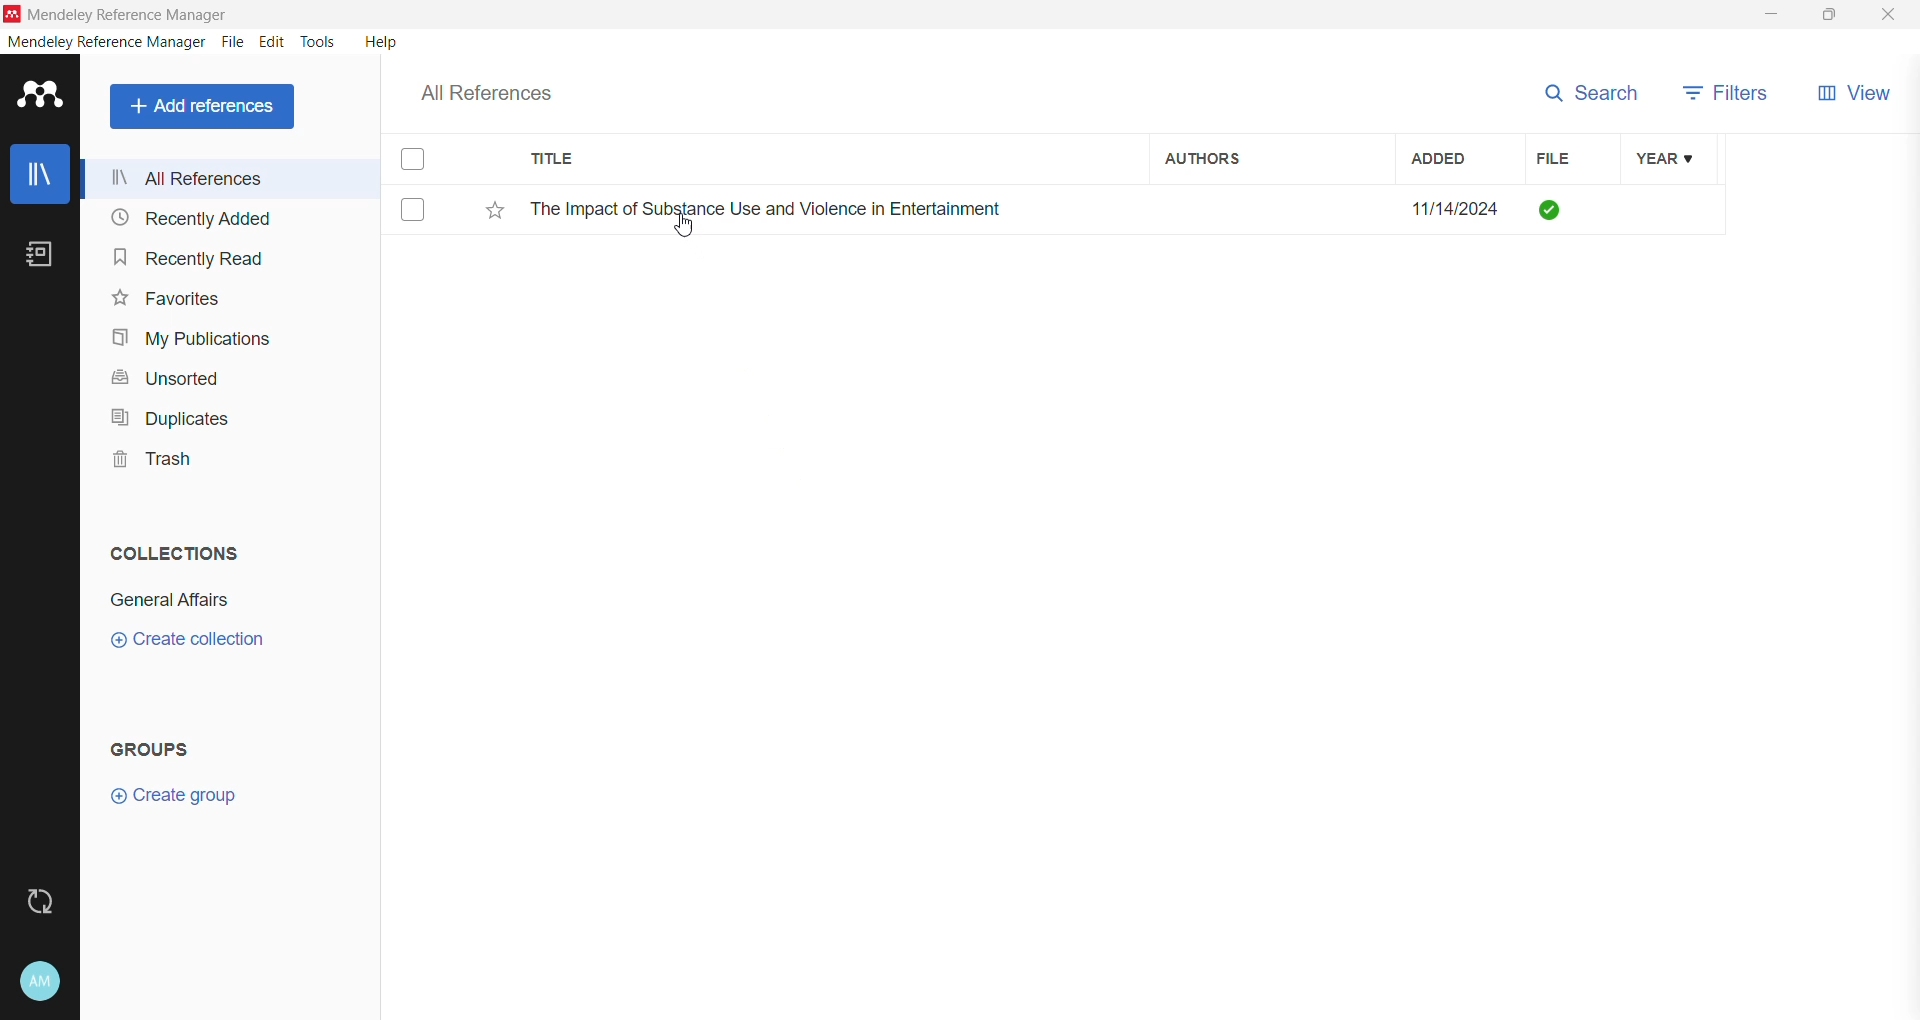 The height and width of the screenshot is (1020, 1920). Describe the element at coordinates (40, 176) in the screenshot. I see `Library` at that location.